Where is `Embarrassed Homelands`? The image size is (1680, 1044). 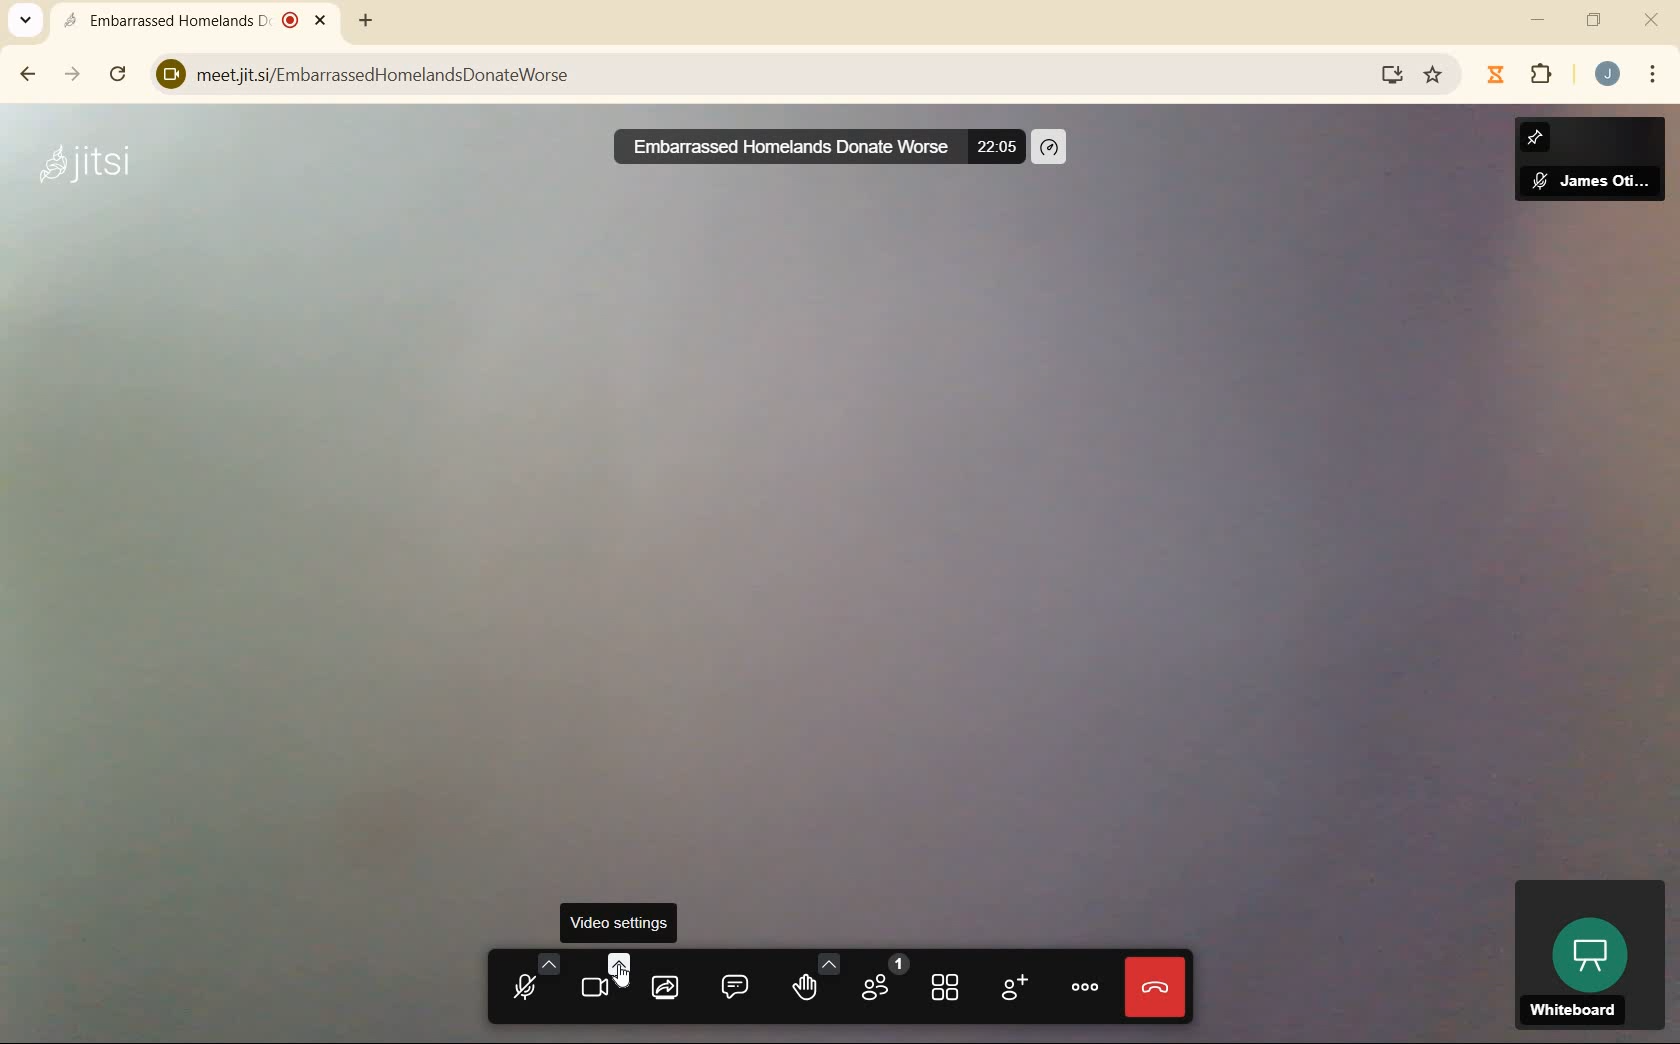
Embarrassed Homelands is located at coordinates (193, 19).